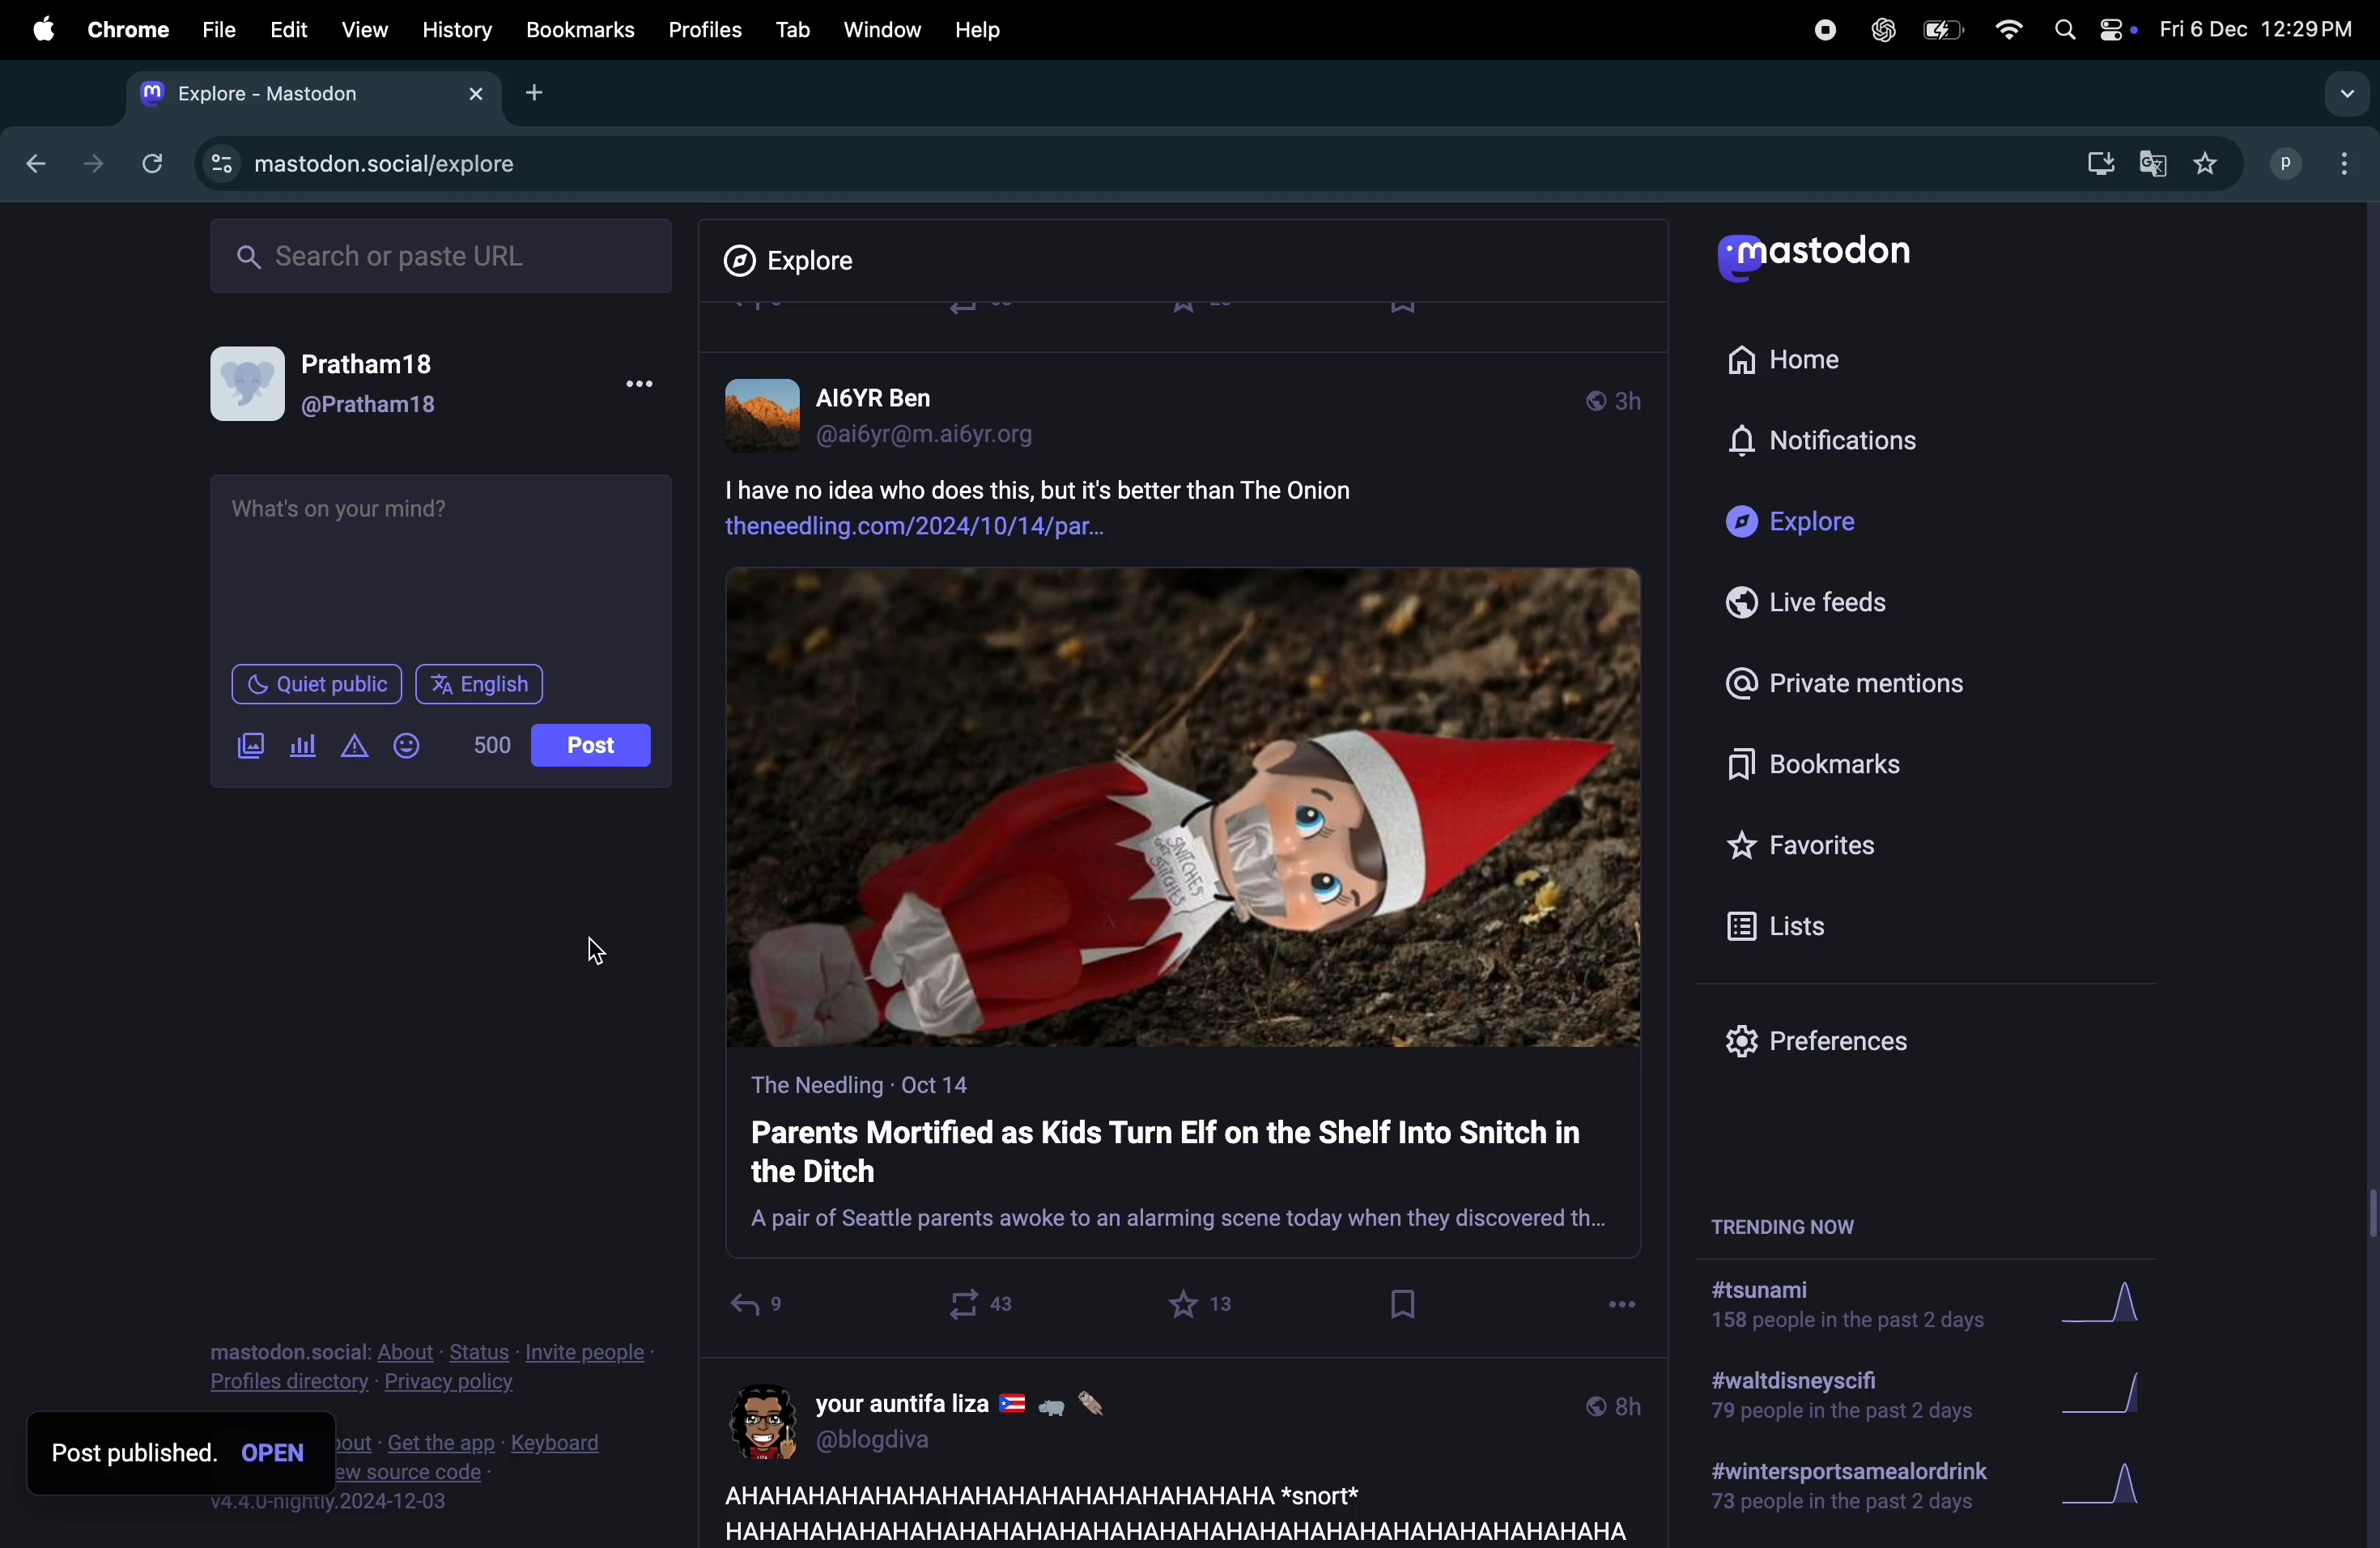 This screenshot has height=1548, width=2380. What do you see at coordinates (355, 159) in the screenshot?
I see `mastodo explore` at bounding box center [355, 159].